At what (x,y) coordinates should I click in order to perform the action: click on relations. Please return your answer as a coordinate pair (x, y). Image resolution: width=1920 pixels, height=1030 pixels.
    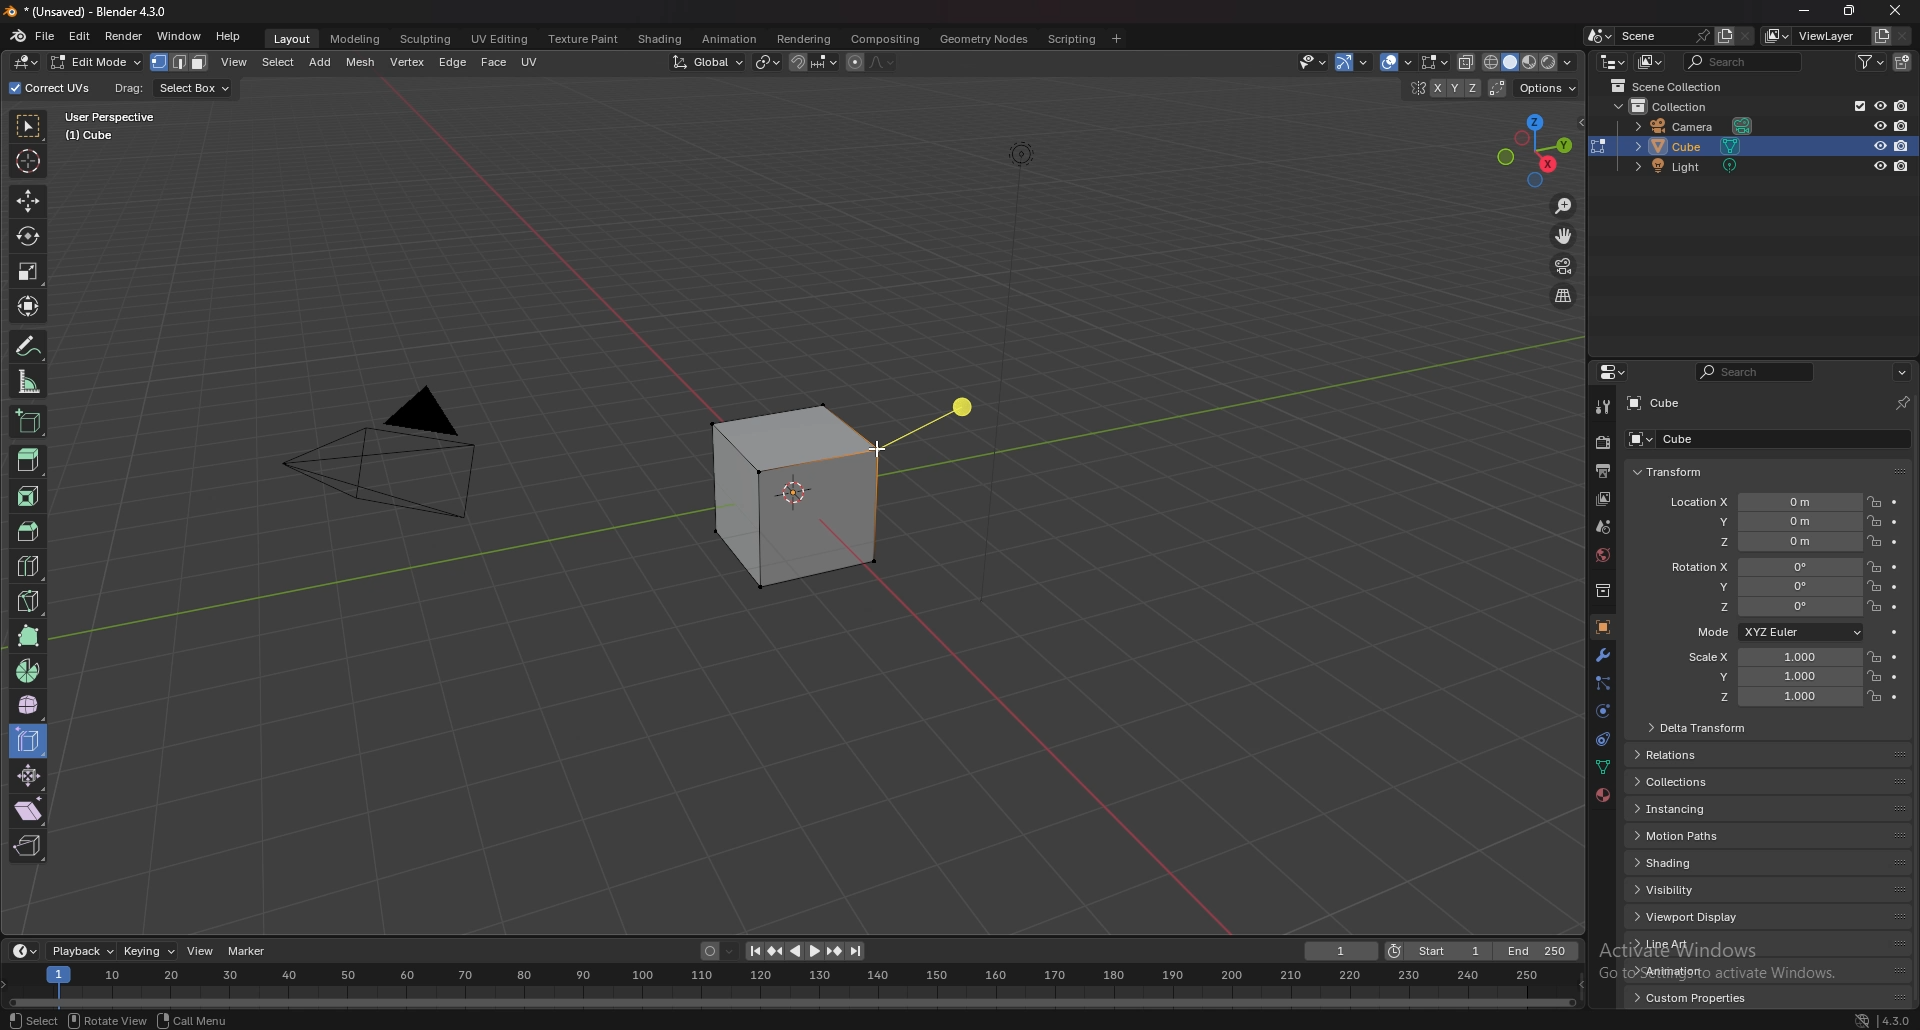
    Looking at the image, I should click on (1682, 756).